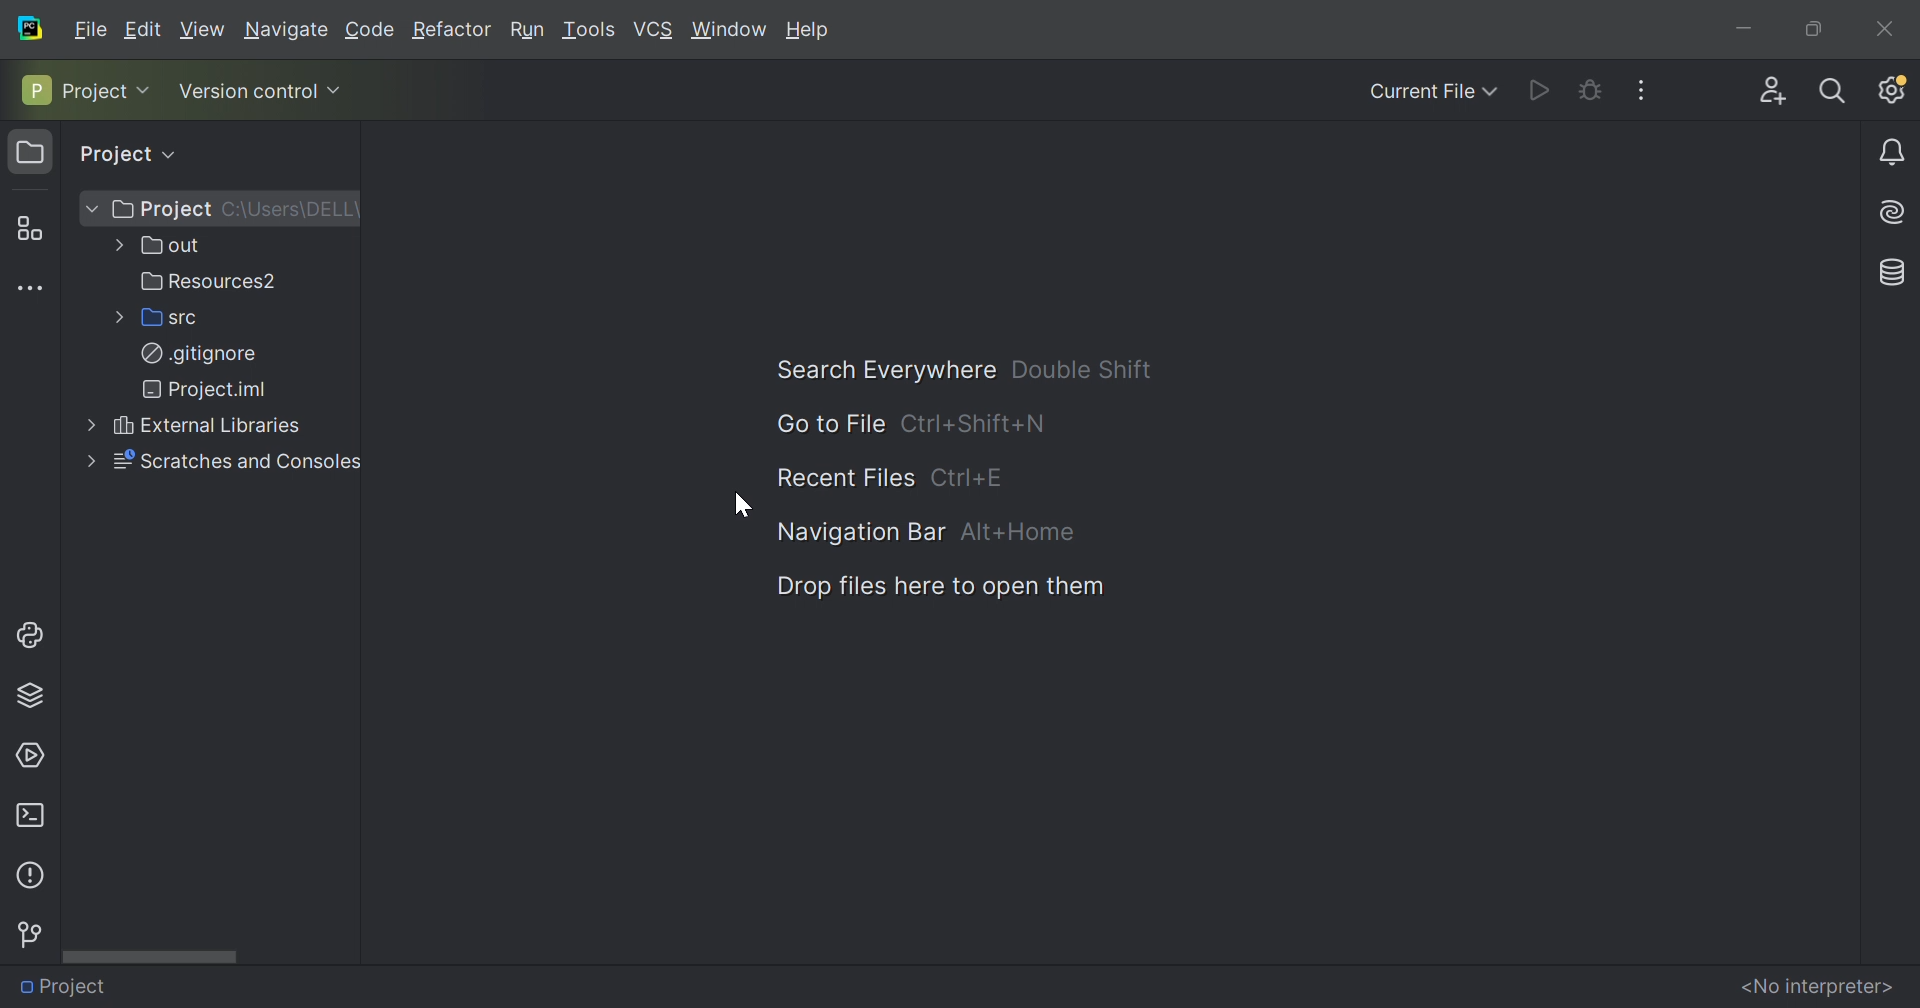  What do you see at coordinates (85, 462) in the screenshot?
I see `More` at bounding box center [85, 462].